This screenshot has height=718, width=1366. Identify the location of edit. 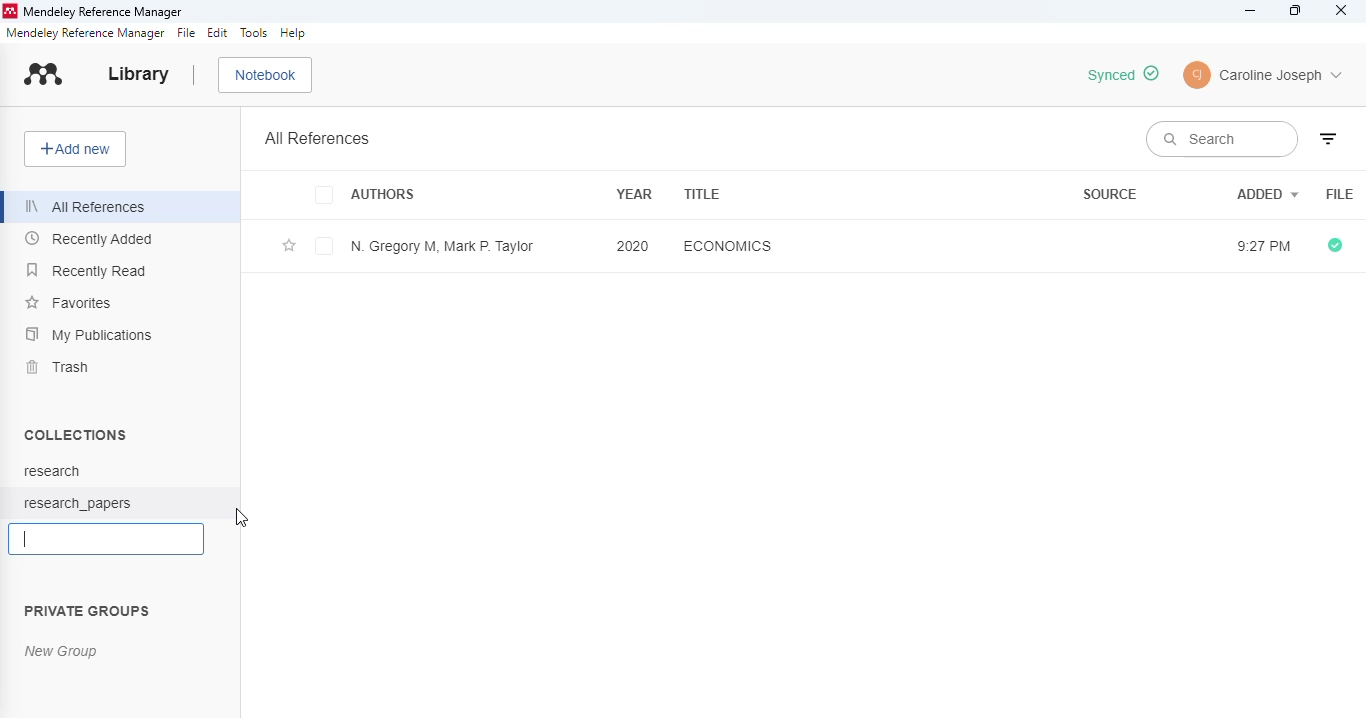
(218, 33).